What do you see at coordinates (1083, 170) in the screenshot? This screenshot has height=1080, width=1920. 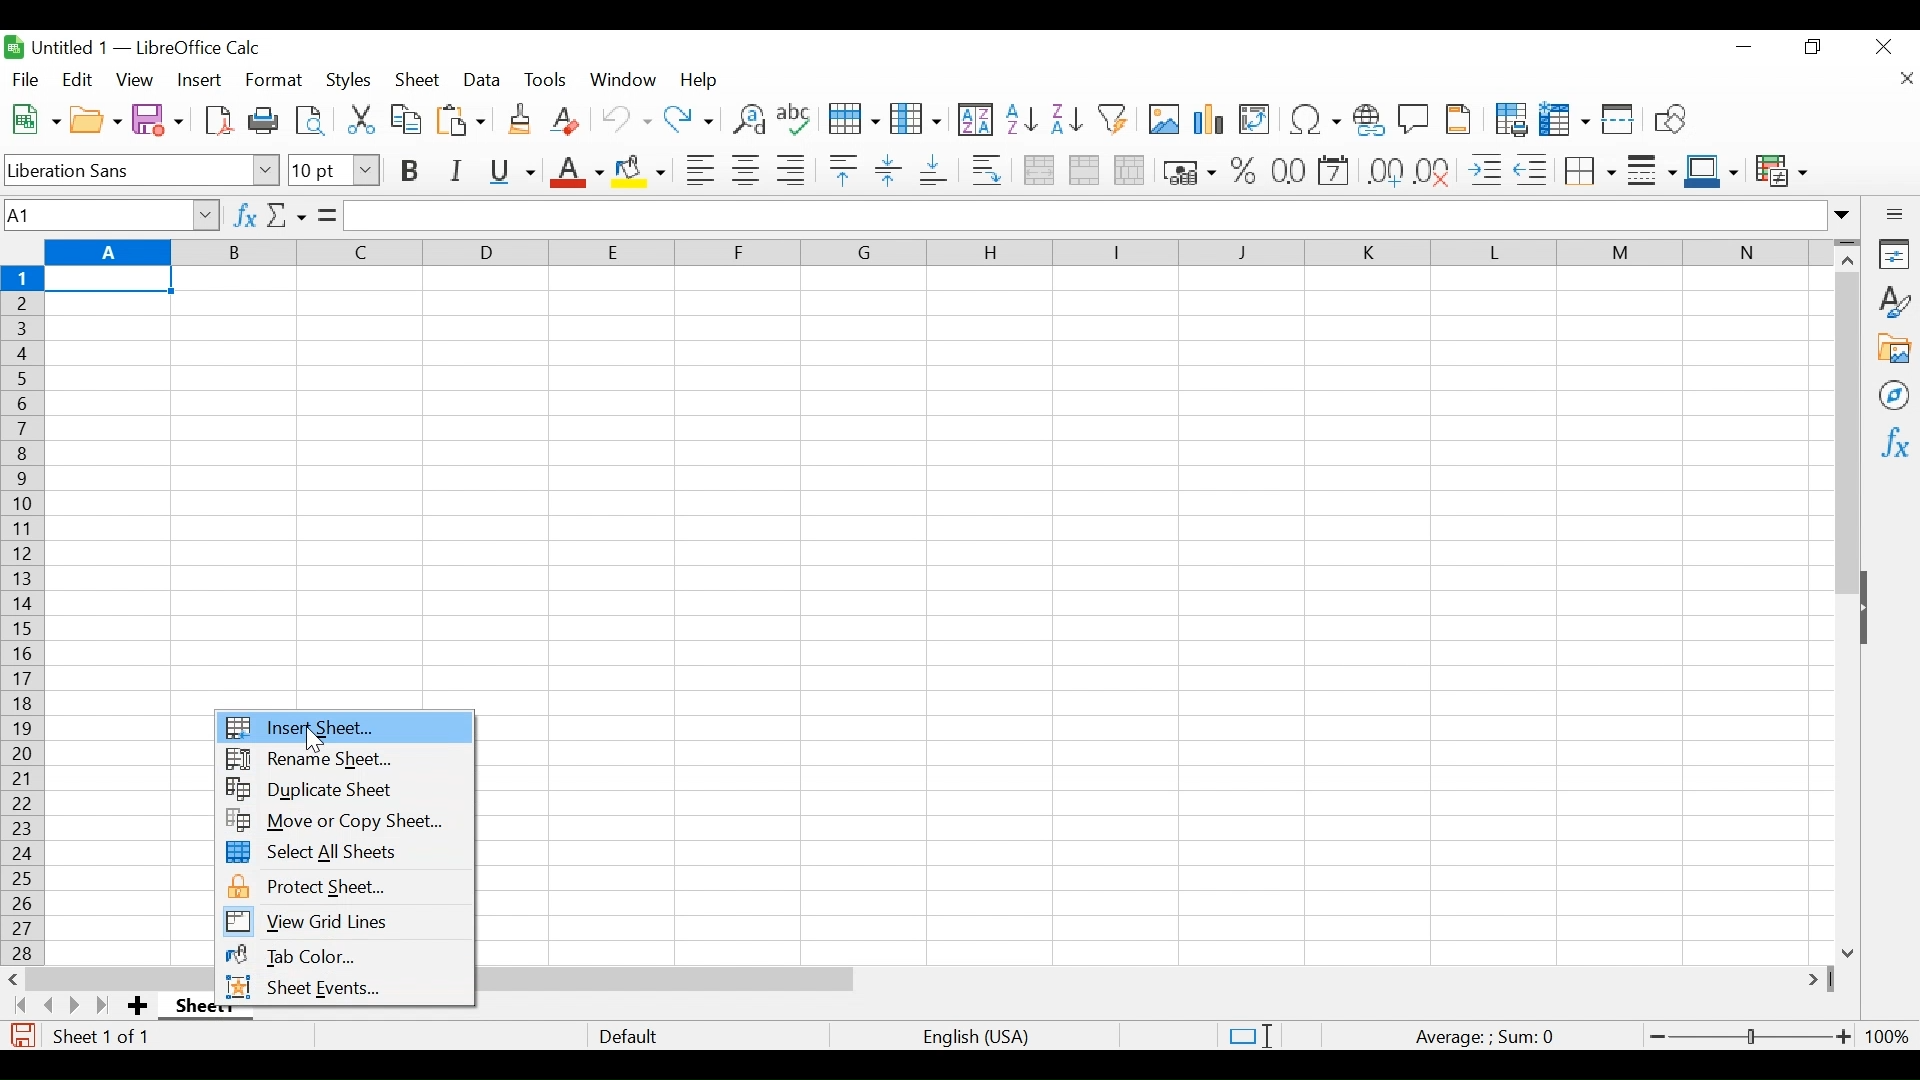 I see `Merge cells` at bounding box center [1083, 170].